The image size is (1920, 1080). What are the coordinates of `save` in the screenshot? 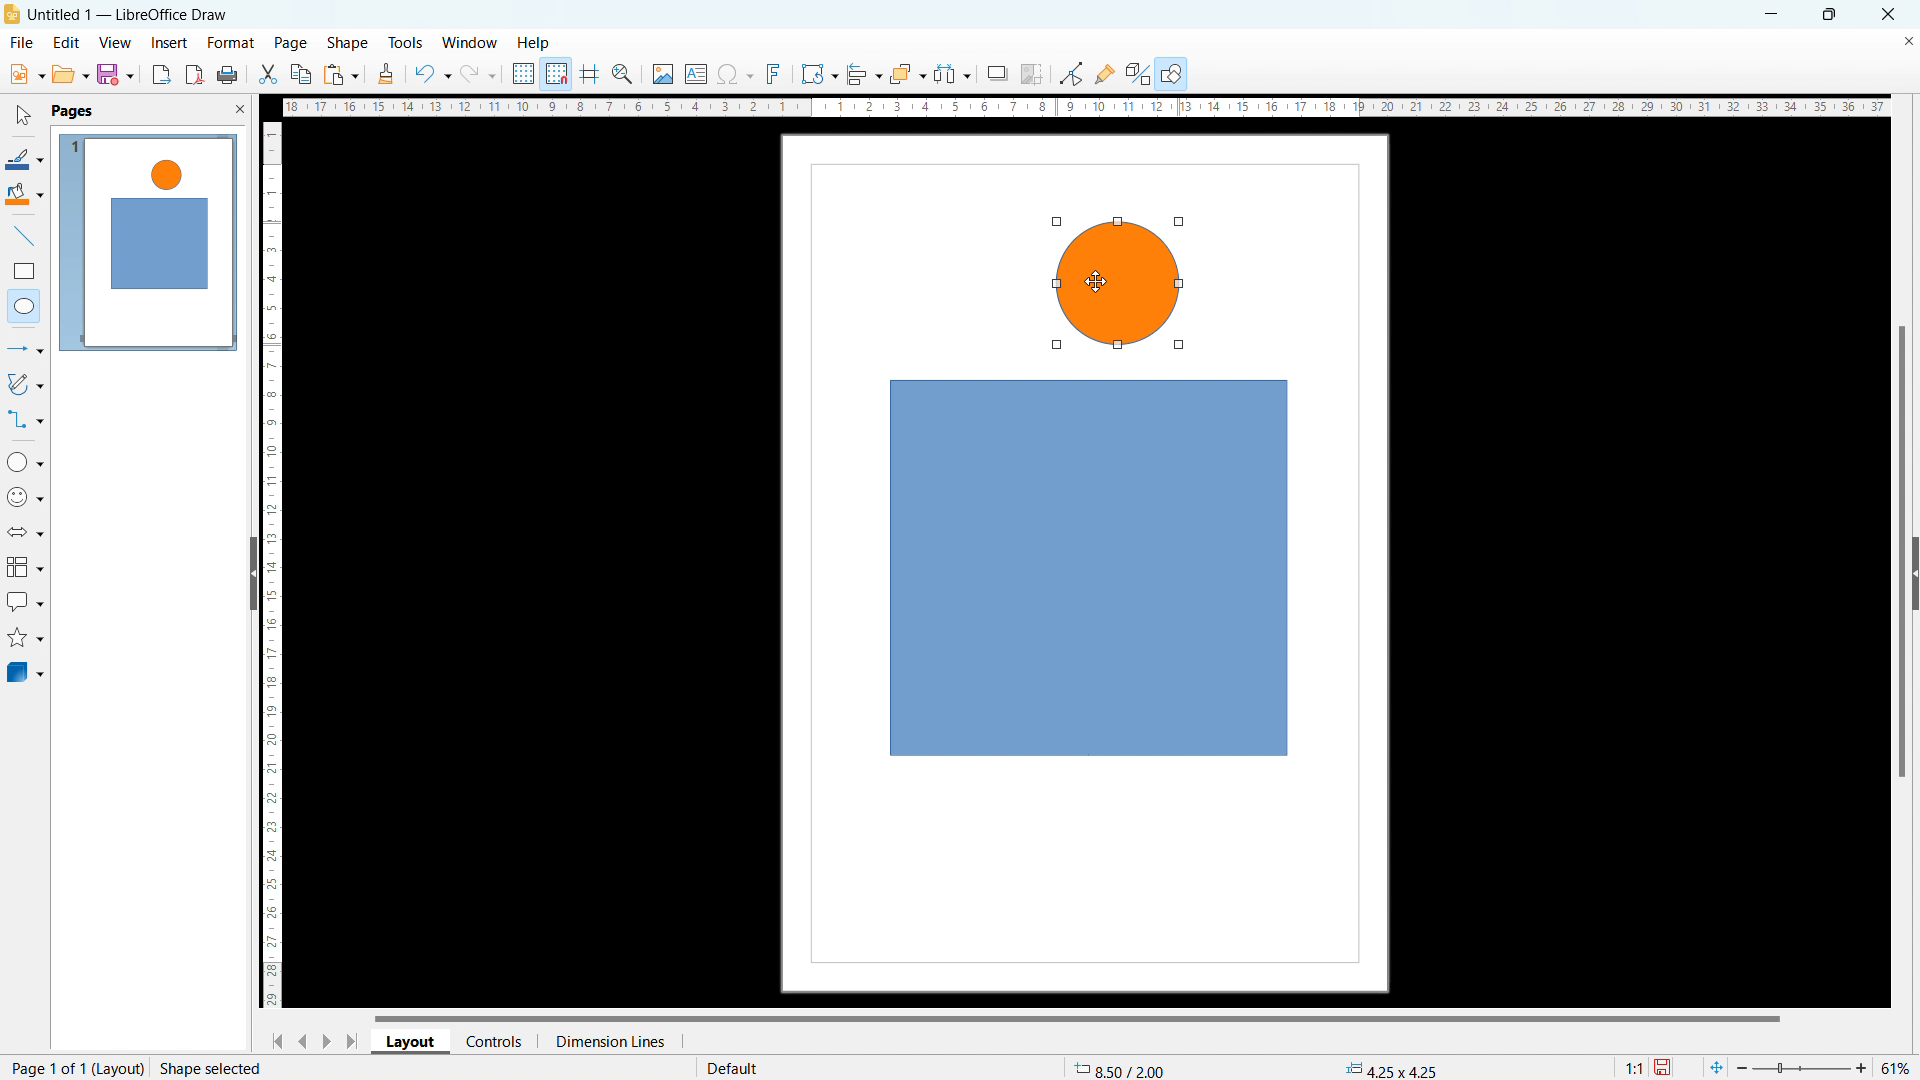 It's located at (115, 74).